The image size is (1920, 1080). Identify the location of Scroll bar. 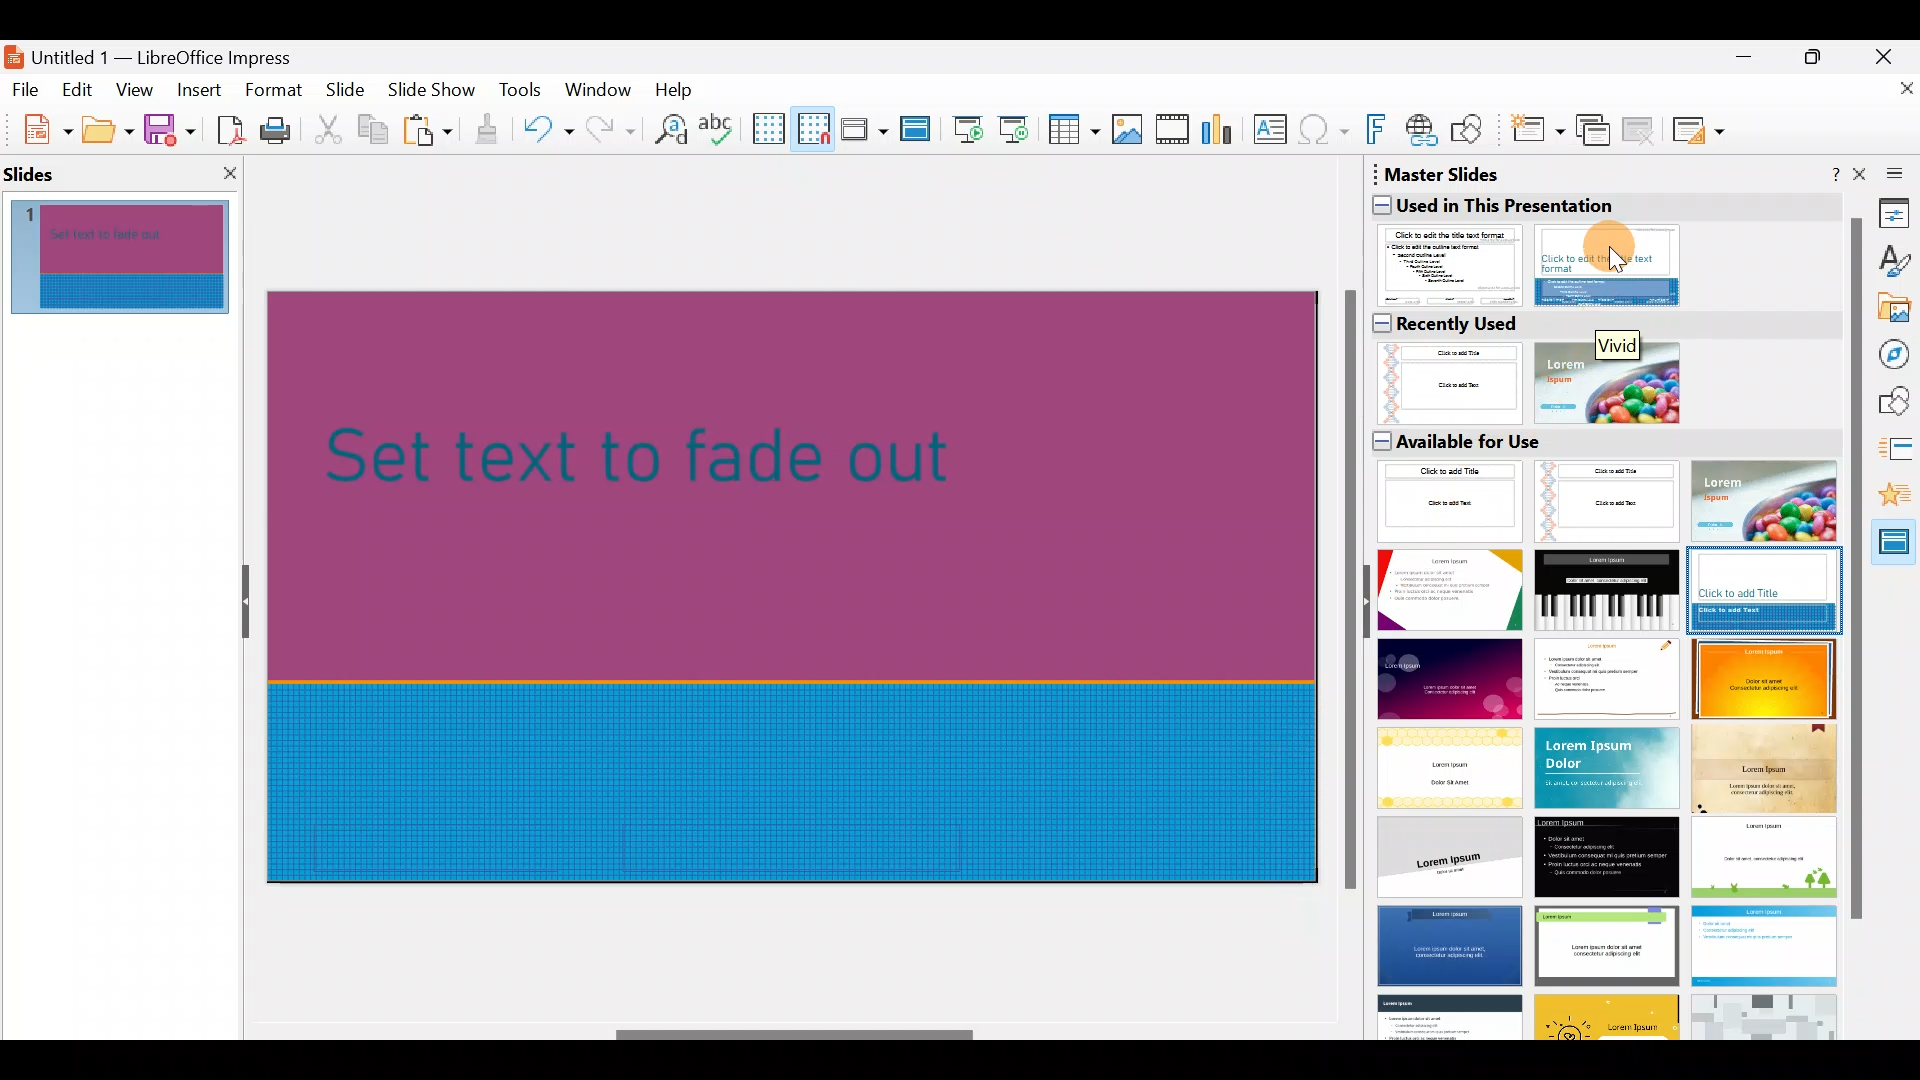
(796, 1035).